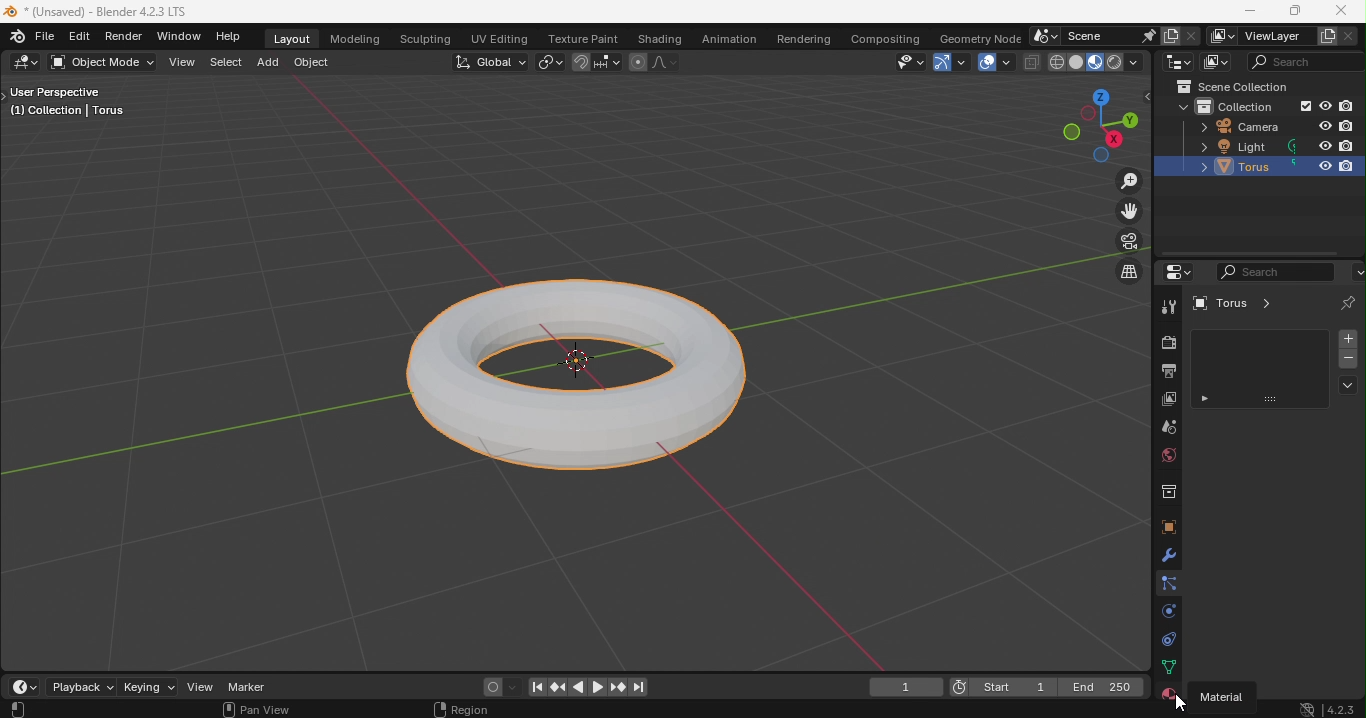 The height and width of the screenshot is (718, 1366). I want to click on Start 1, so click(1016, 687).